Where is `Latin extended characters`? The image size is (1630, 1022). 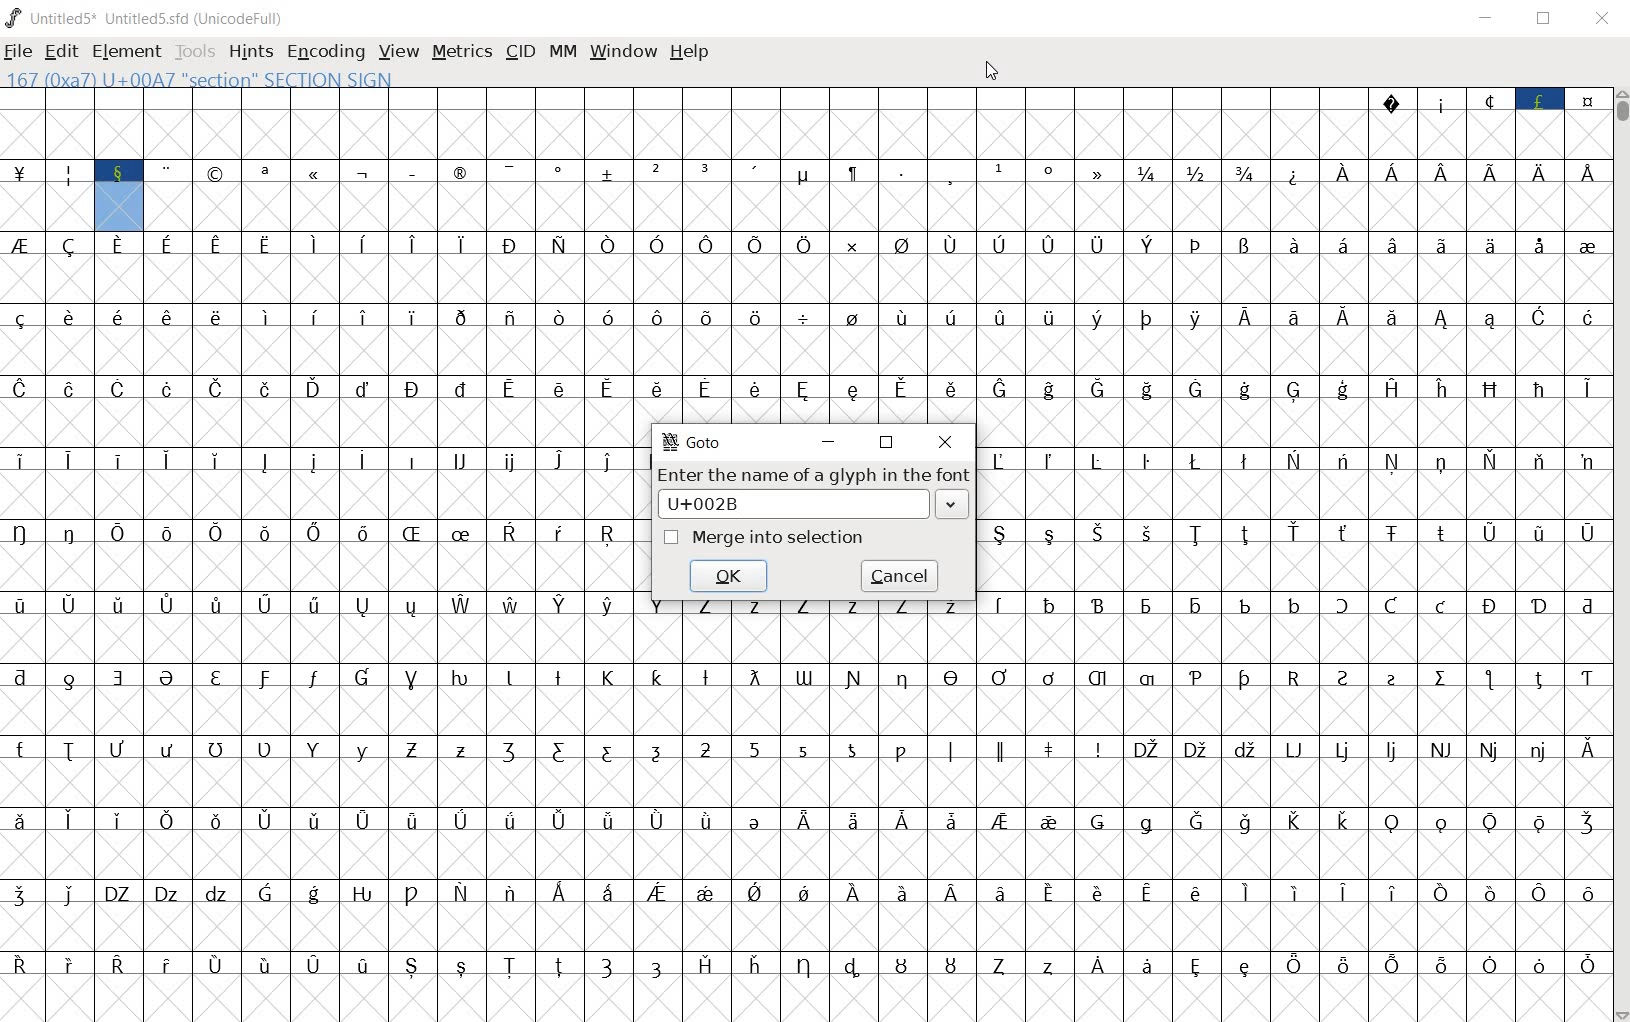 Latin extended characters is located at coordinates (1219, 950).